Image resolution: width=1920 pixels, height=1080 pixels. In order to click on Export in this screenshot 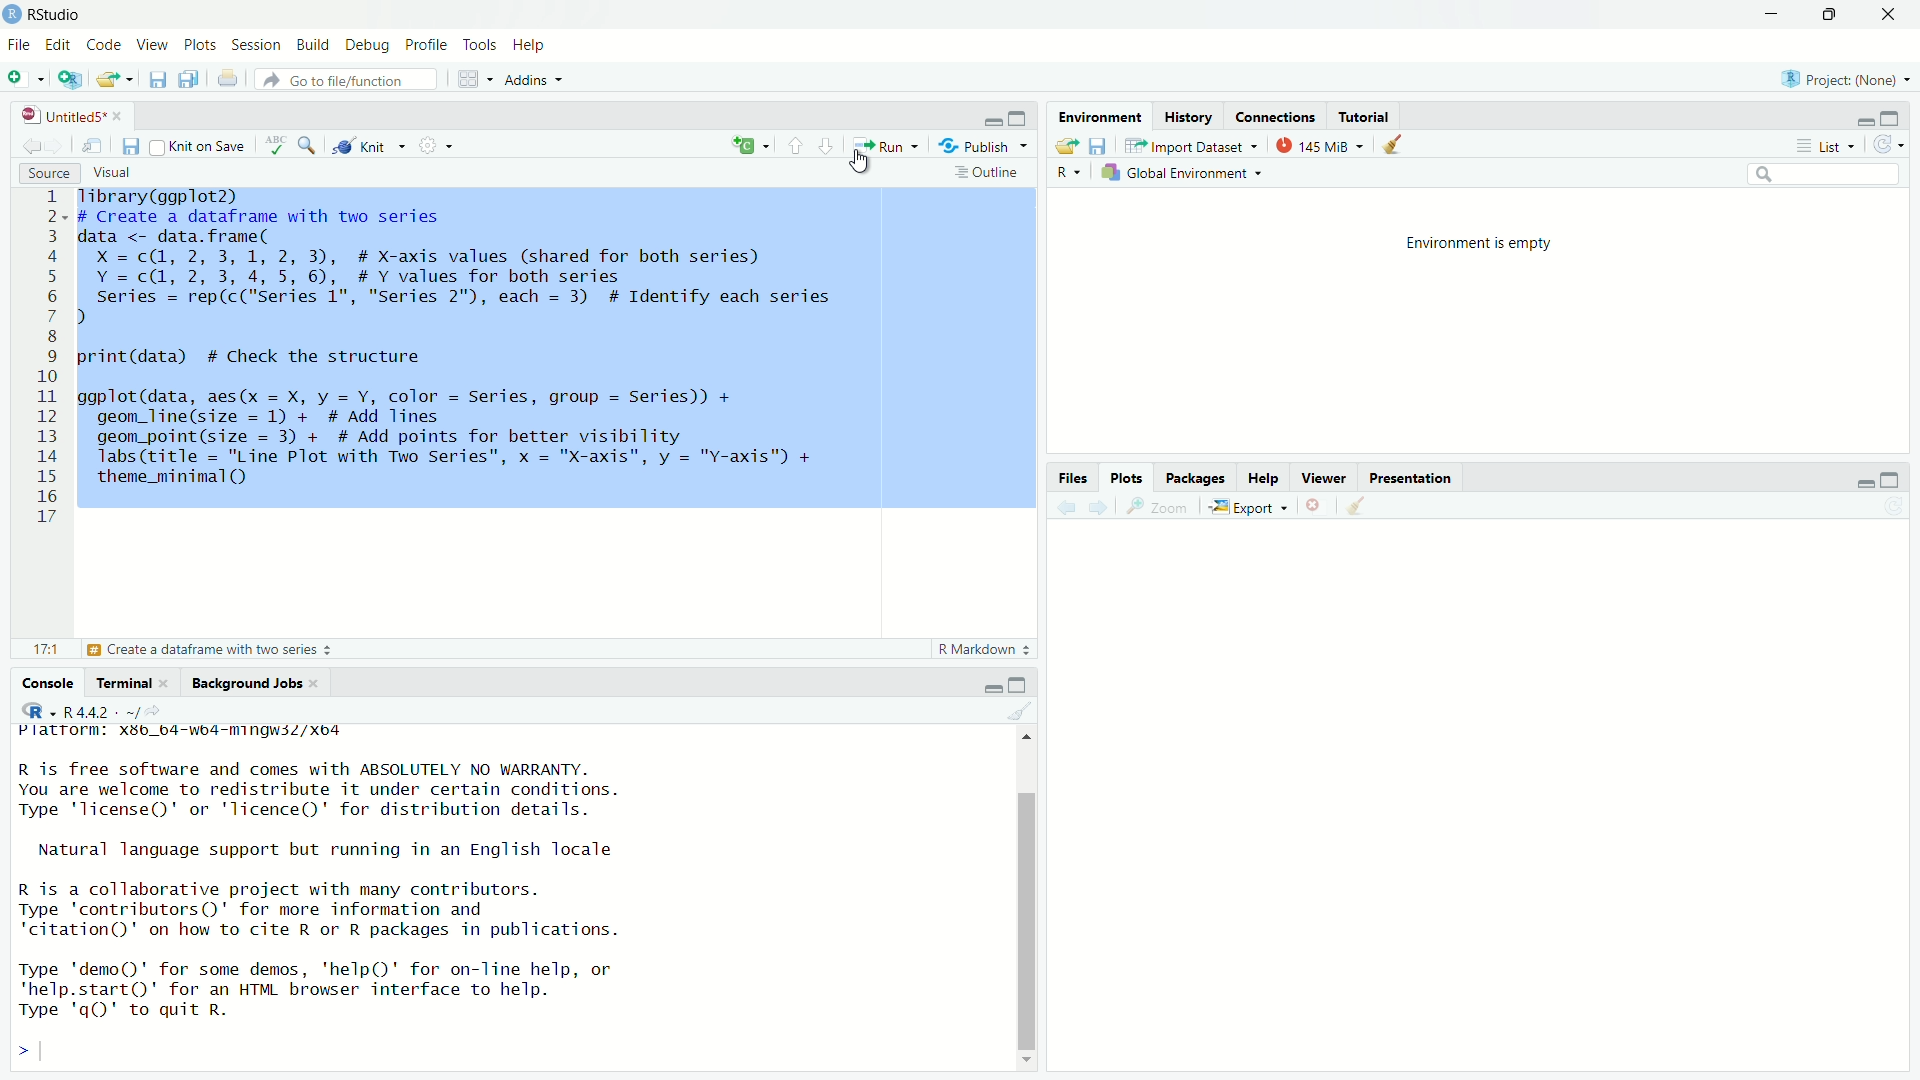, I will do `click(1247, 507)`.